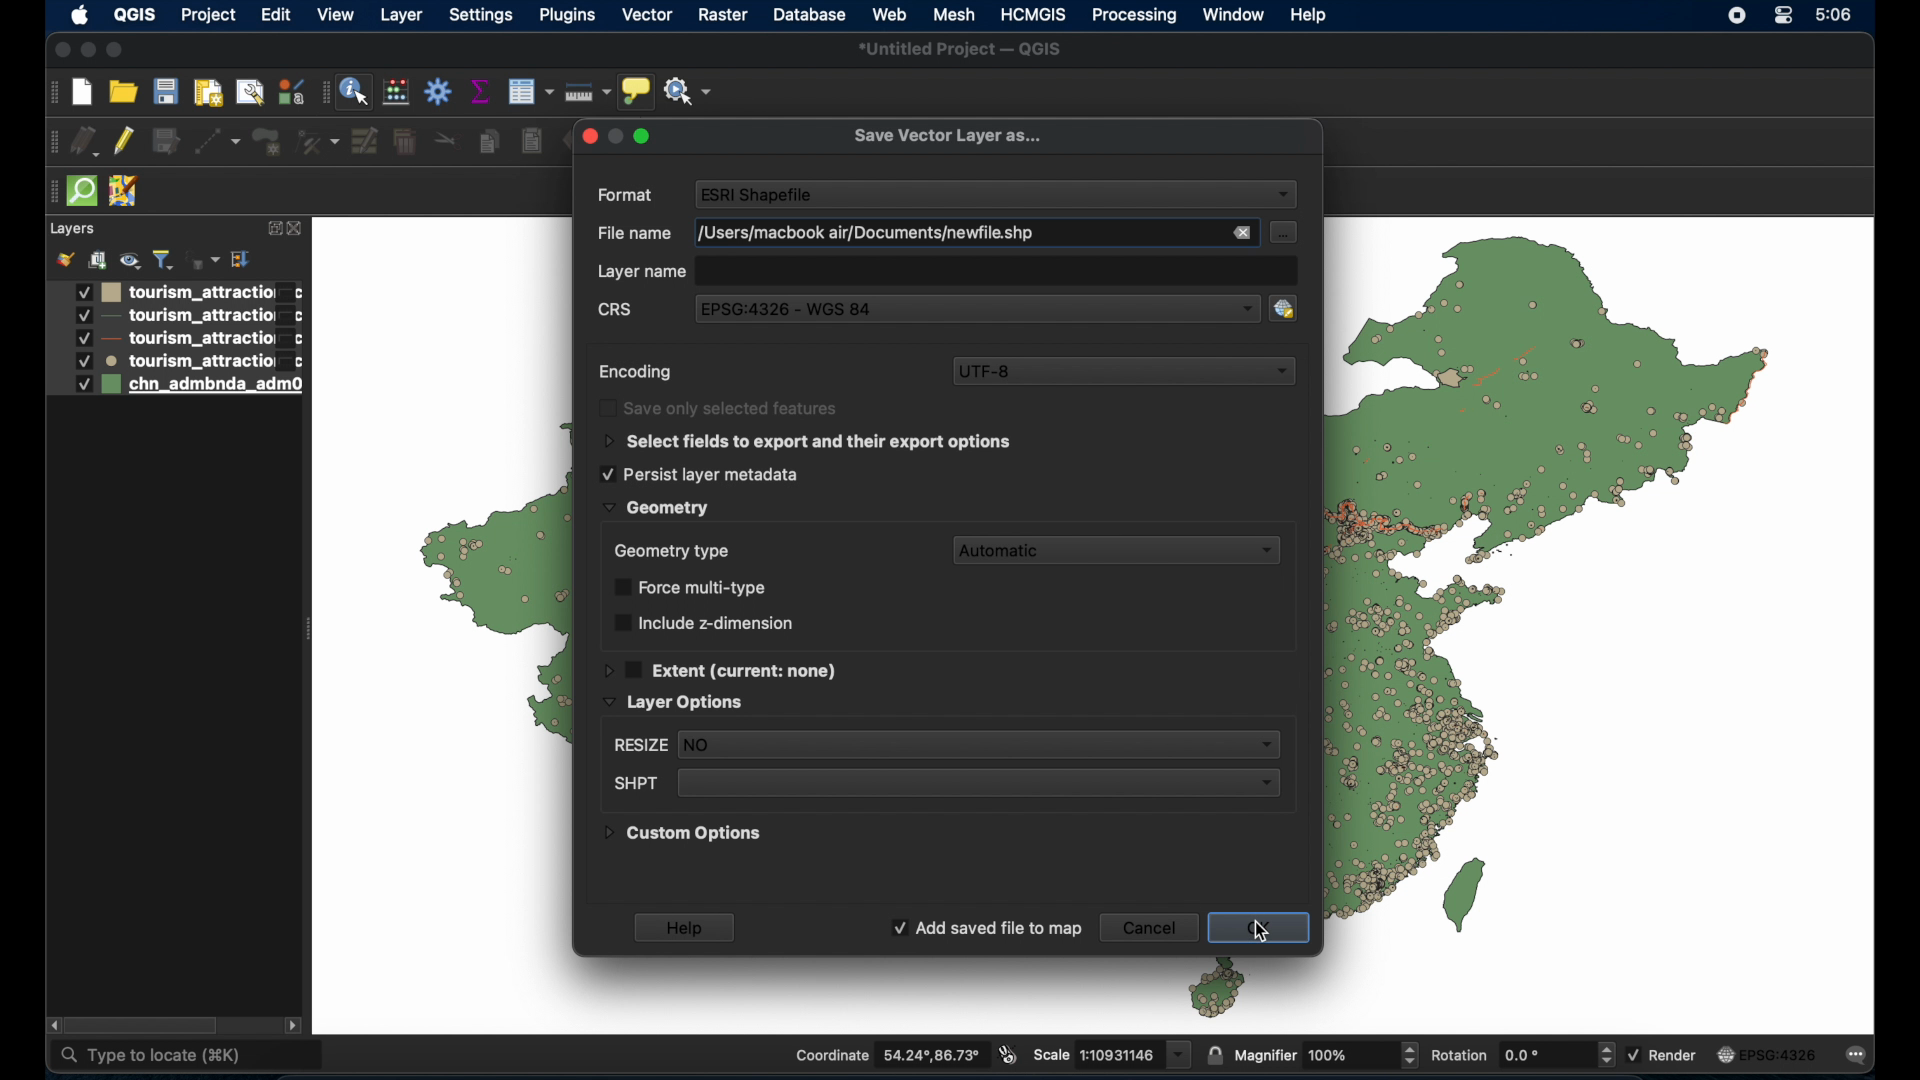 The width and height of the screenshot is (1920, 1080). Describe the element at coordinates (674, 703) in the screenshot. I see `layer options` at that location.